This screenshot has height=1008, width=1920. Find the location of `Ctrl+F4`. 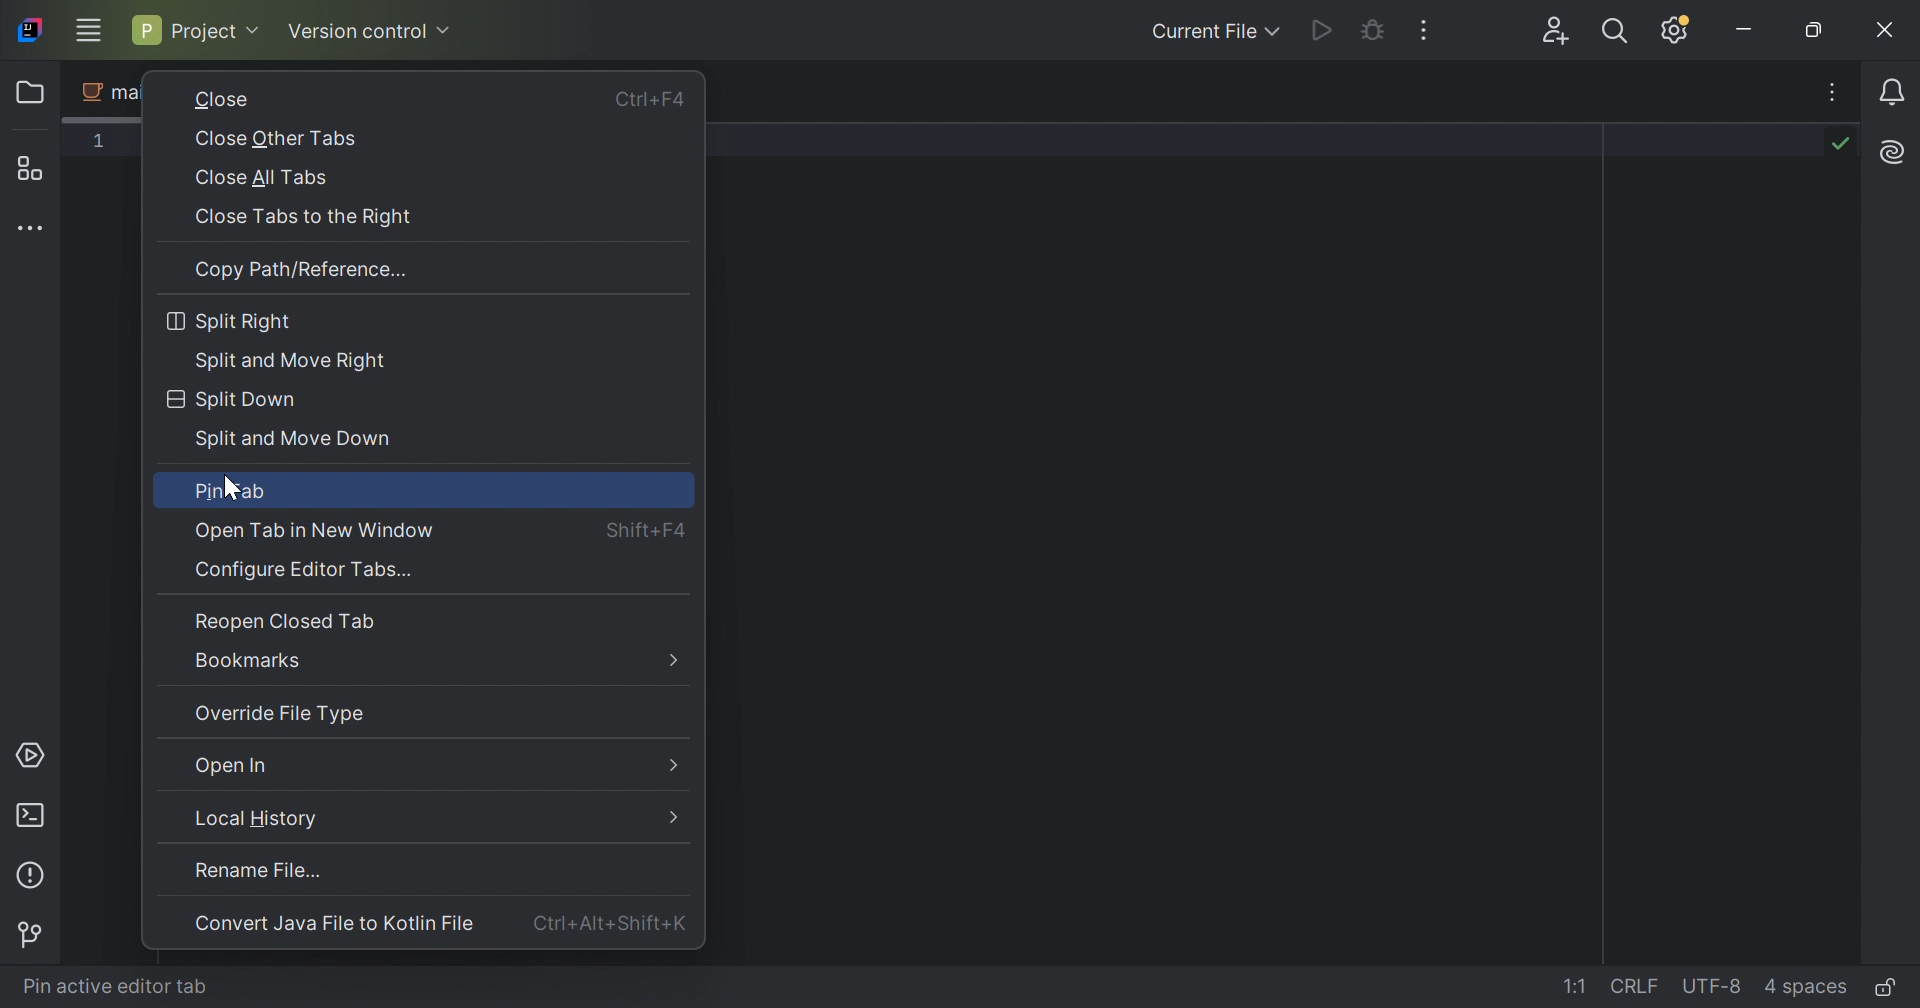

Ctrl+F4 is located at coordinates (653, 104).